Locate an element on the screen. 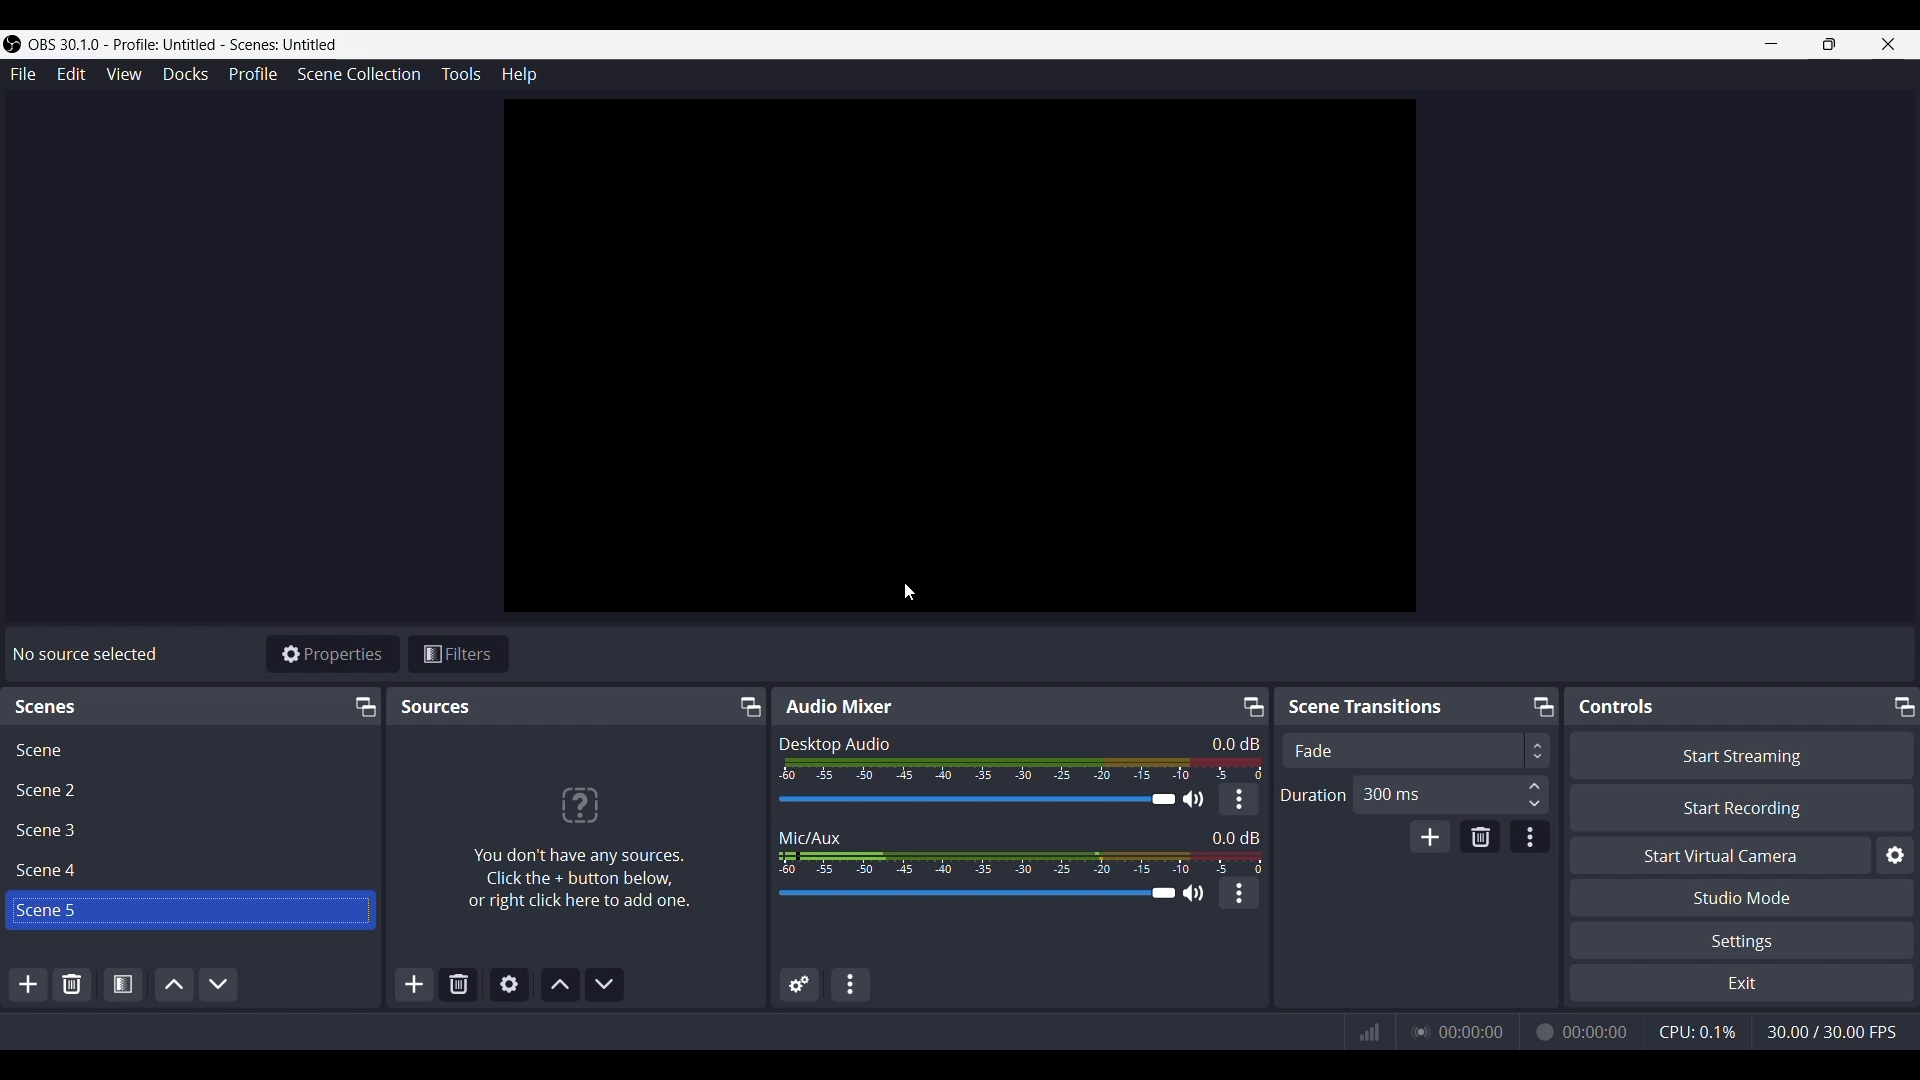 This screenshot has height=1080, width=1920. Move Source Up is located at coordinates (561, 984).